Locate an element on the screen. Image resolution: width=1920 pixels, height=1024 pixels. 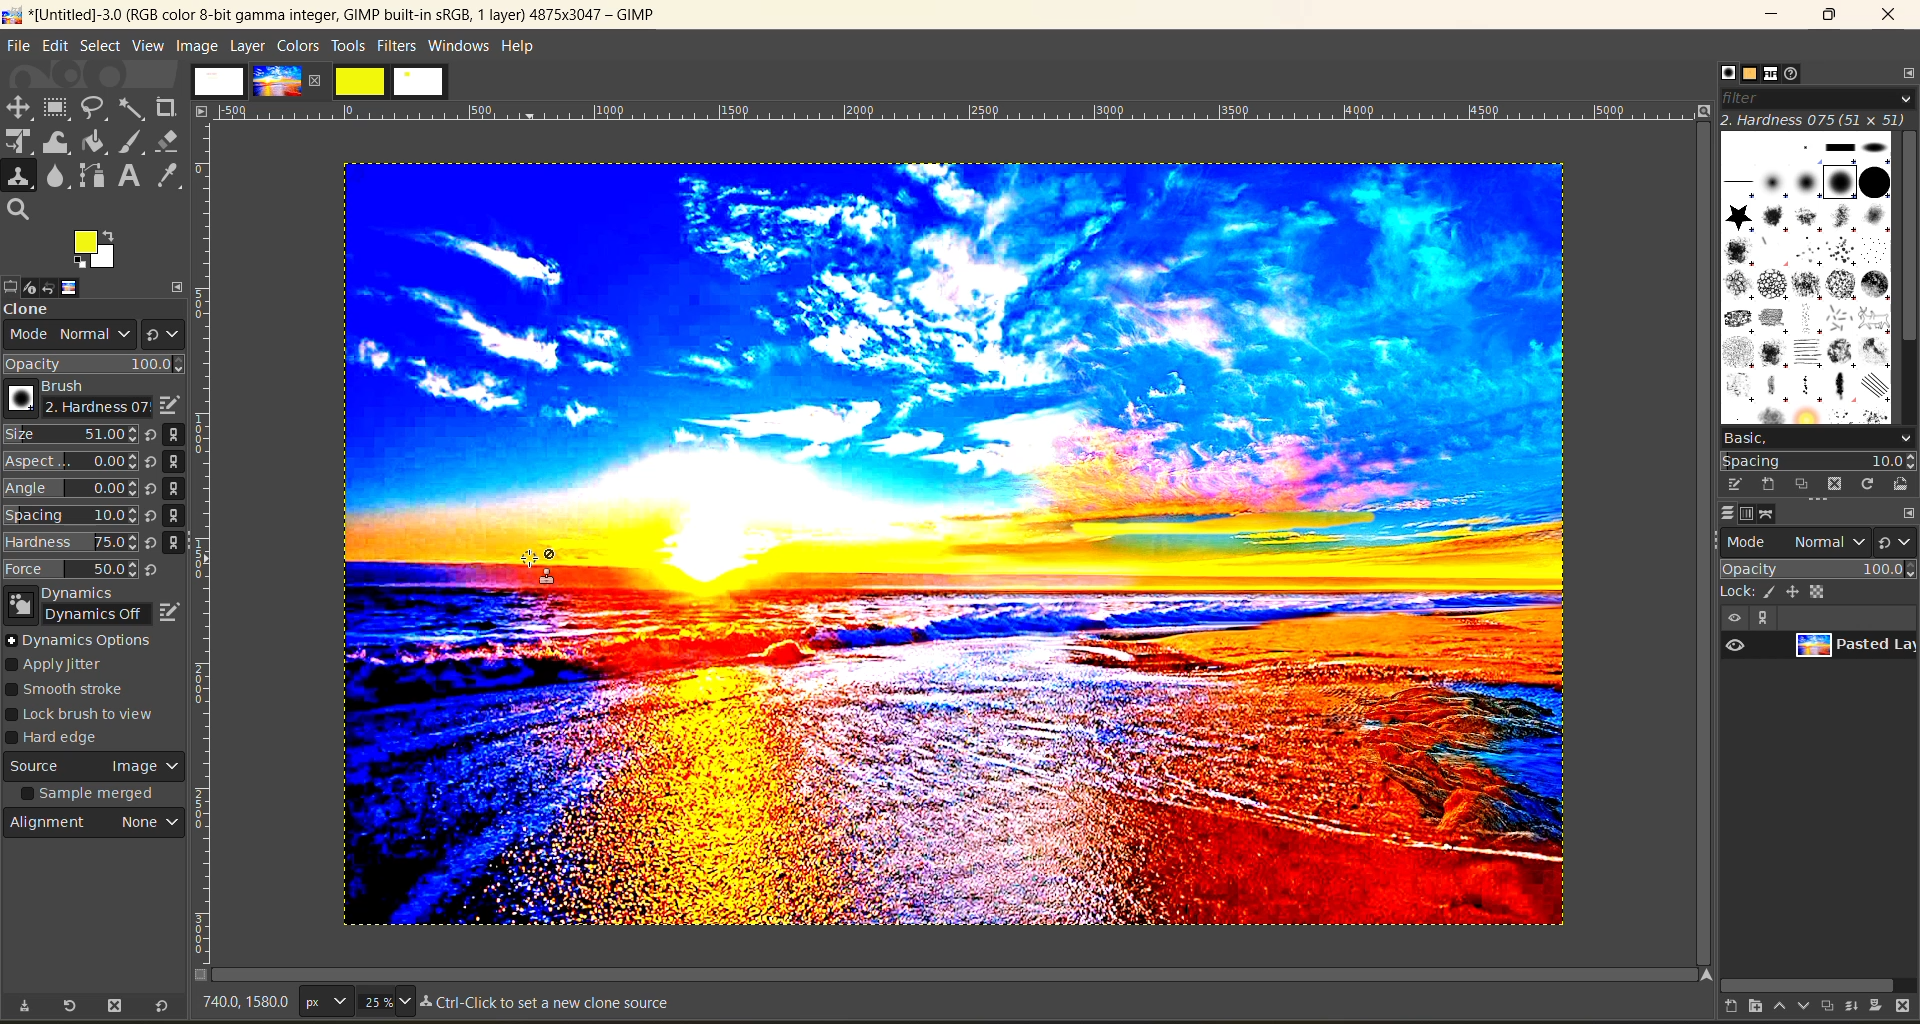
yellow is located at coordinates (361, 81).